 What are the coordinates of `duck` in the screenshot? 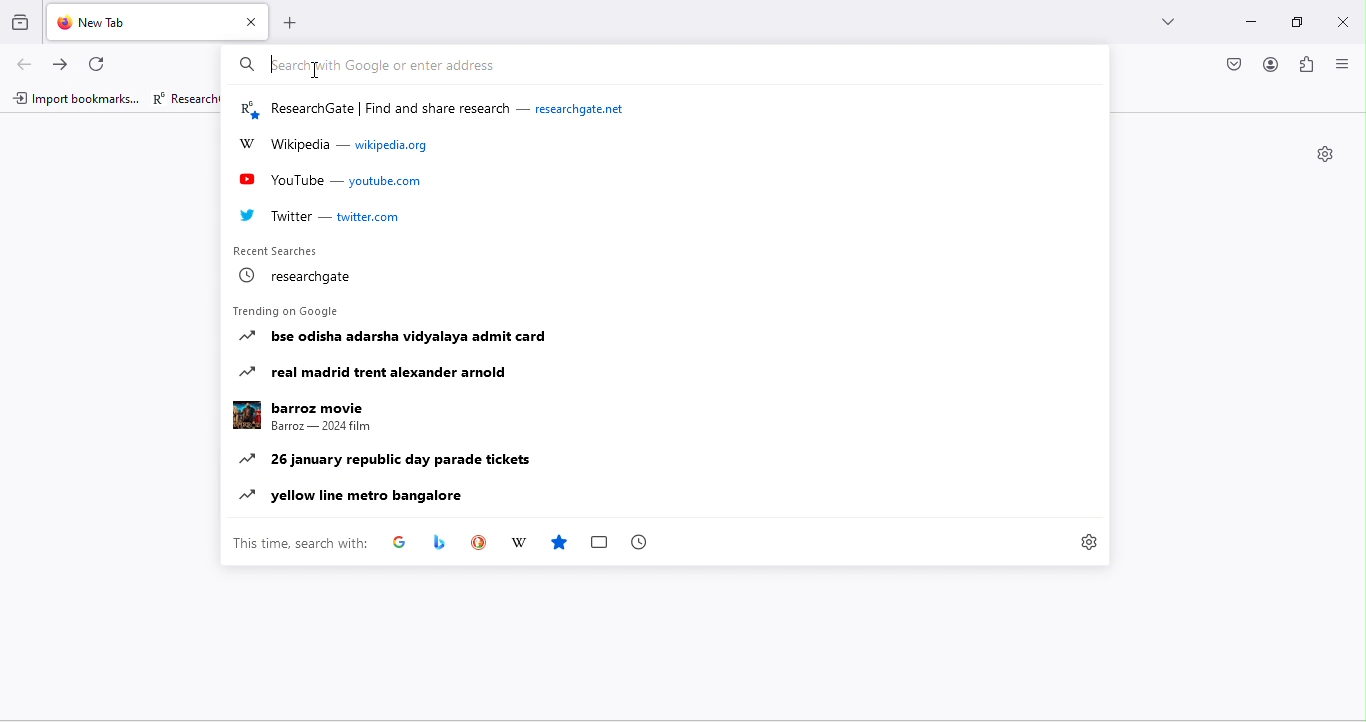 It's located at (484, 544).